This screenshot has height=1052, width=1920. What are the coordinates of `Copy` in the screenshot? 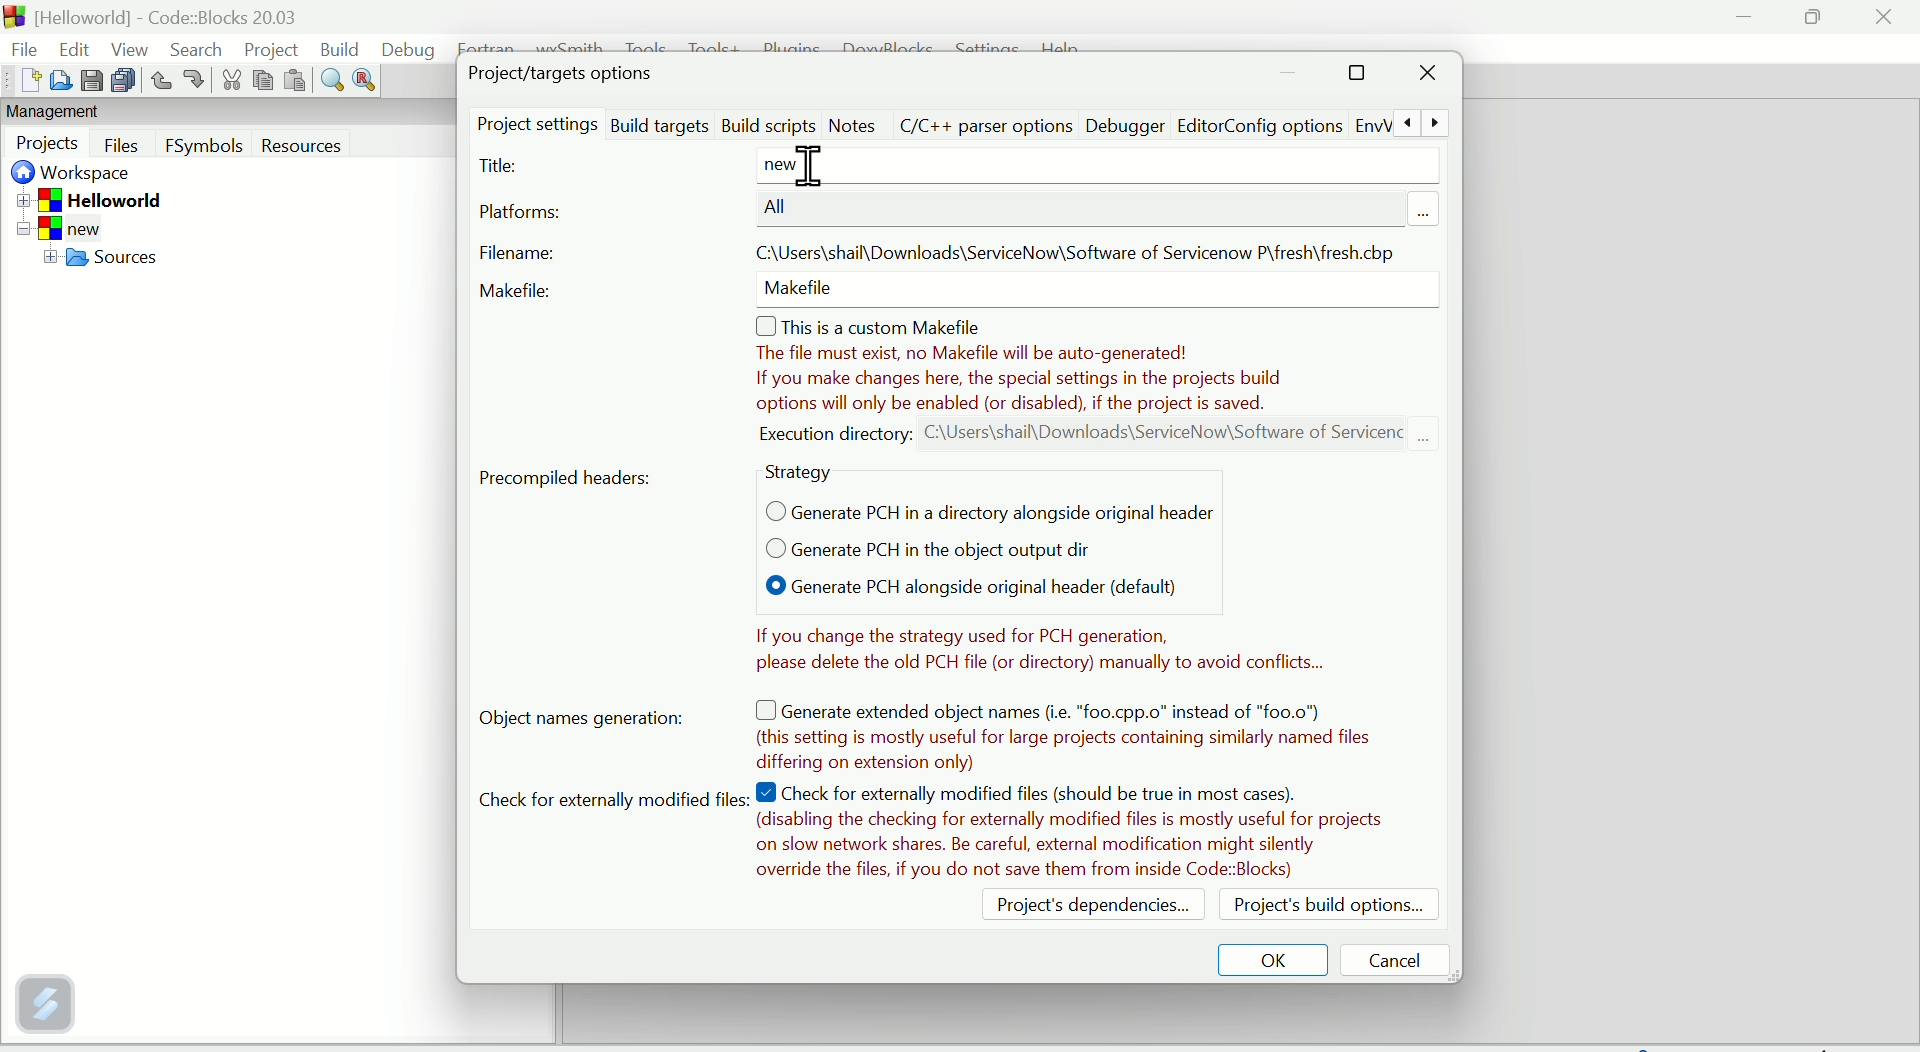 It's located at (261, 80).